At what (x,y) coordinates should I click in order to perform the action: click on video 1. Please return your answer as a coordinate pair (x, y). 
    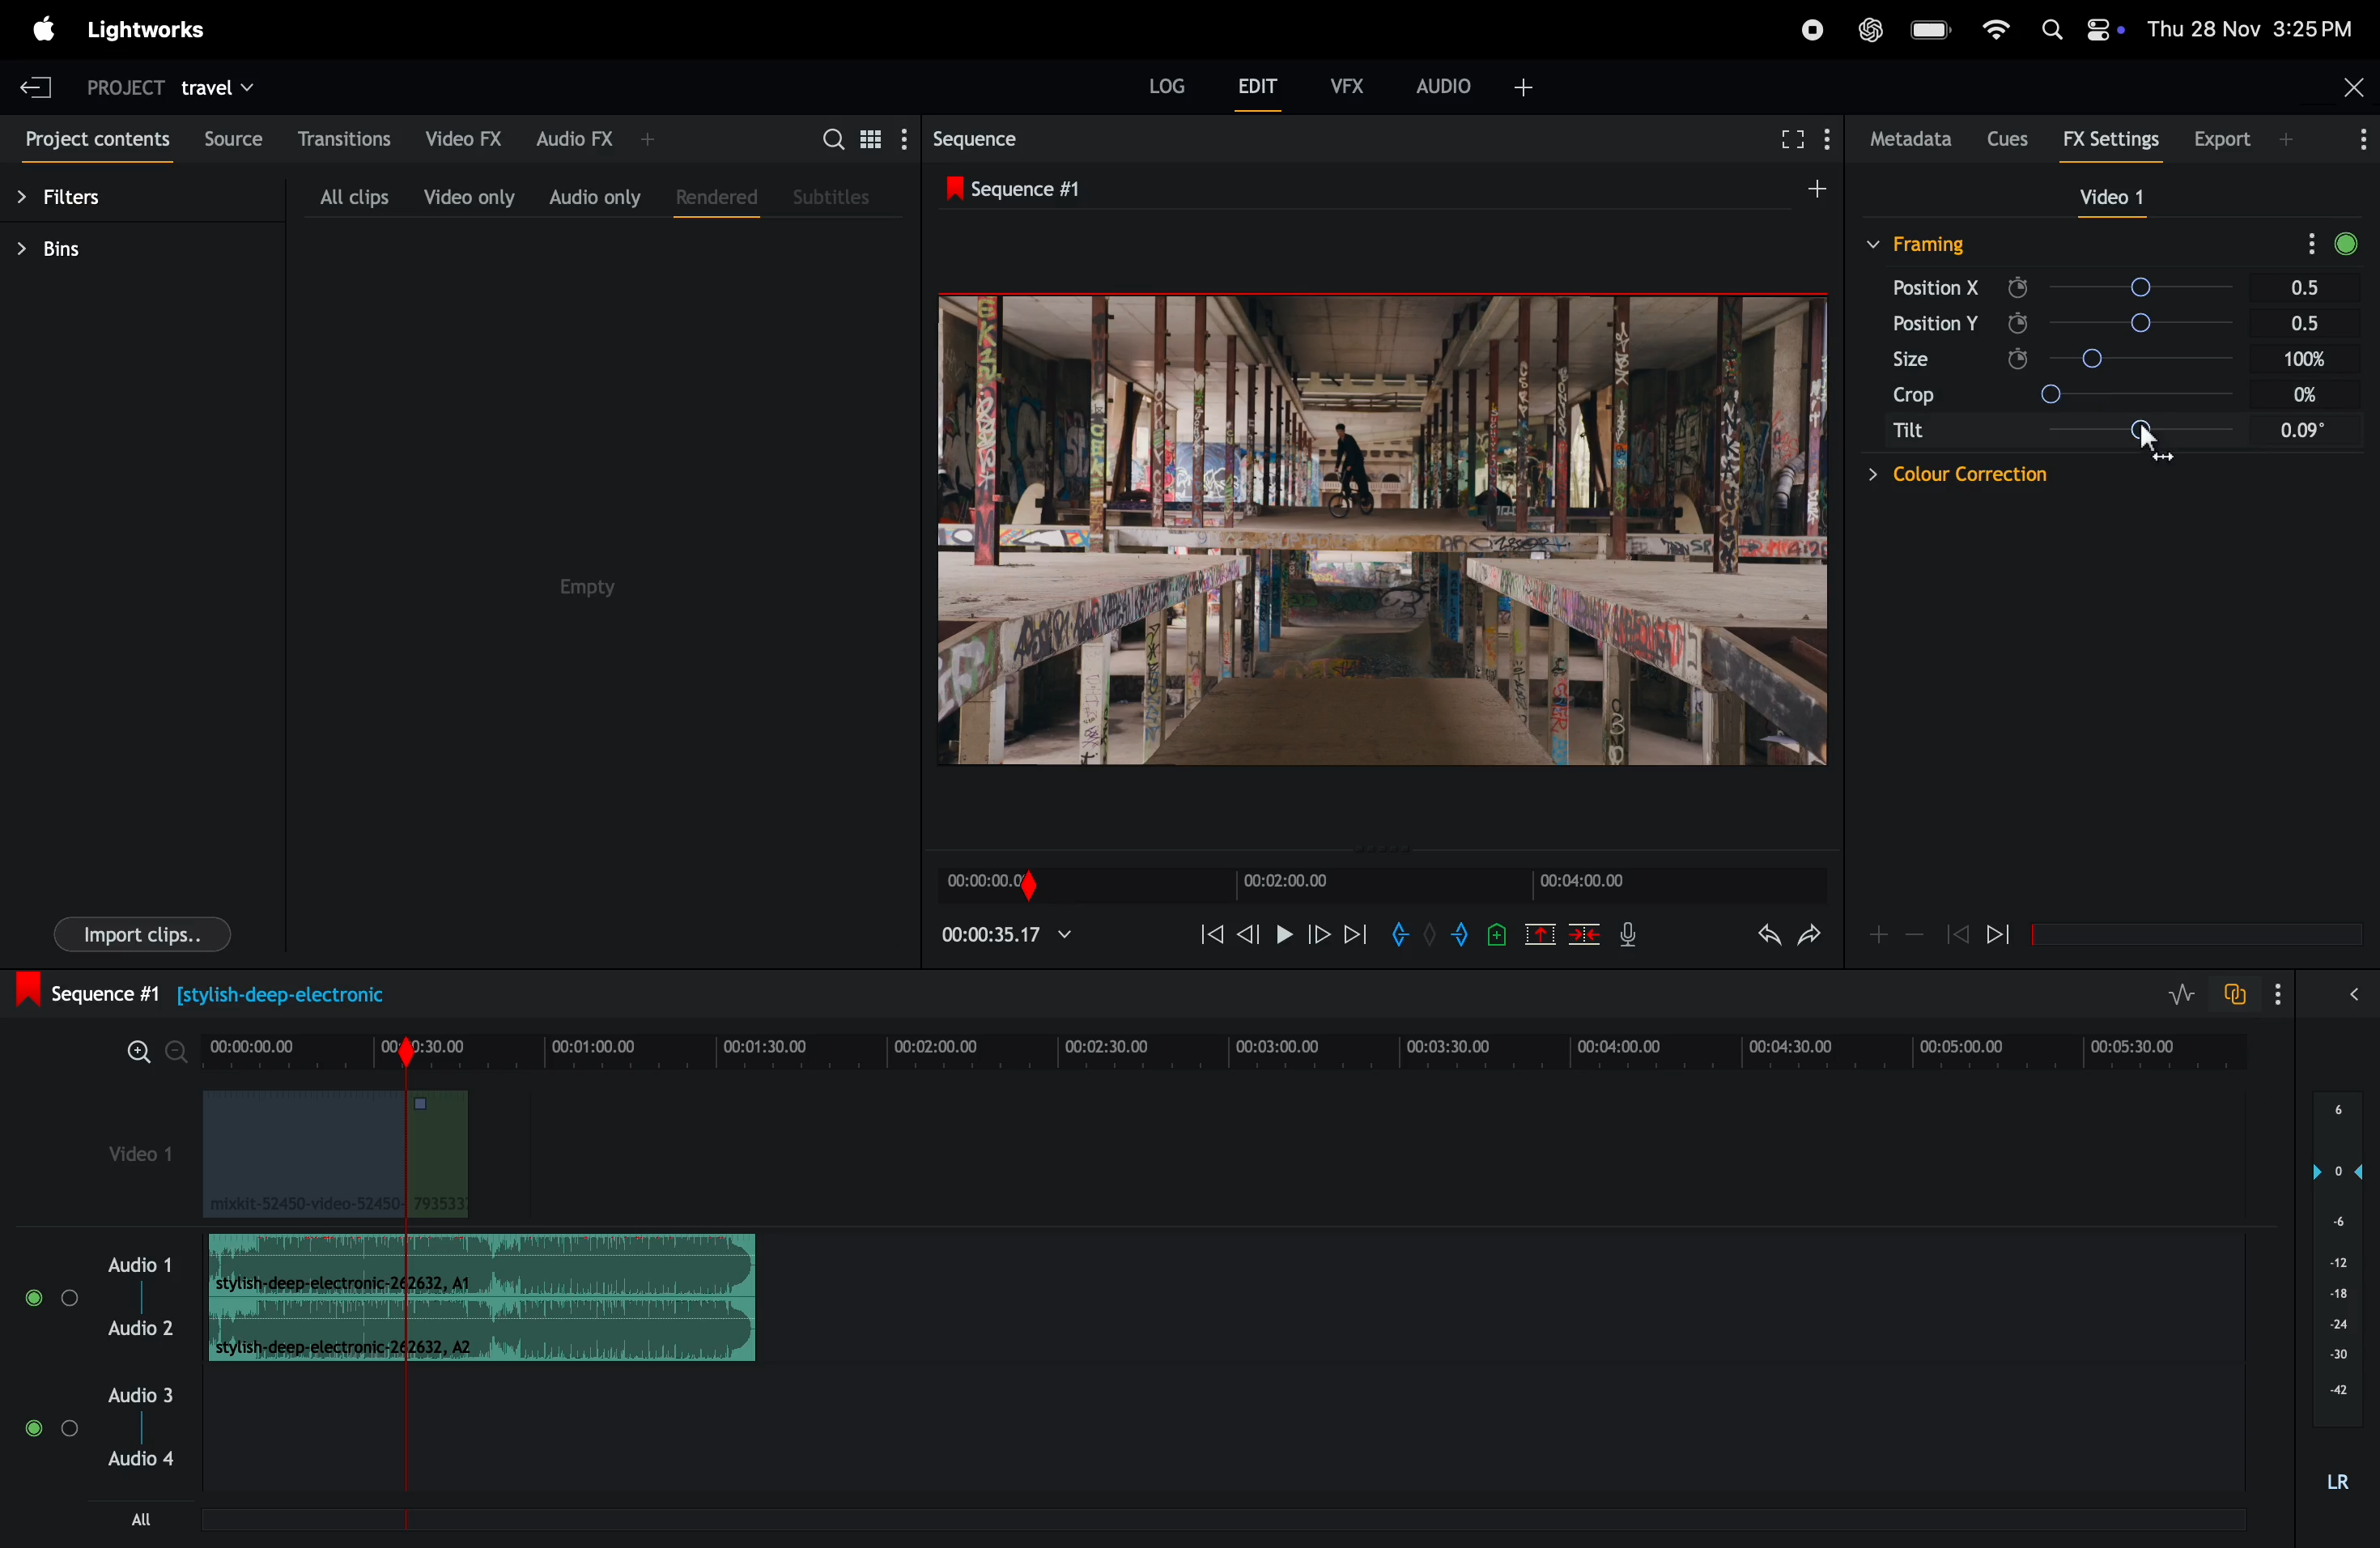
    Looking at the image, I should click on (2122, 198).